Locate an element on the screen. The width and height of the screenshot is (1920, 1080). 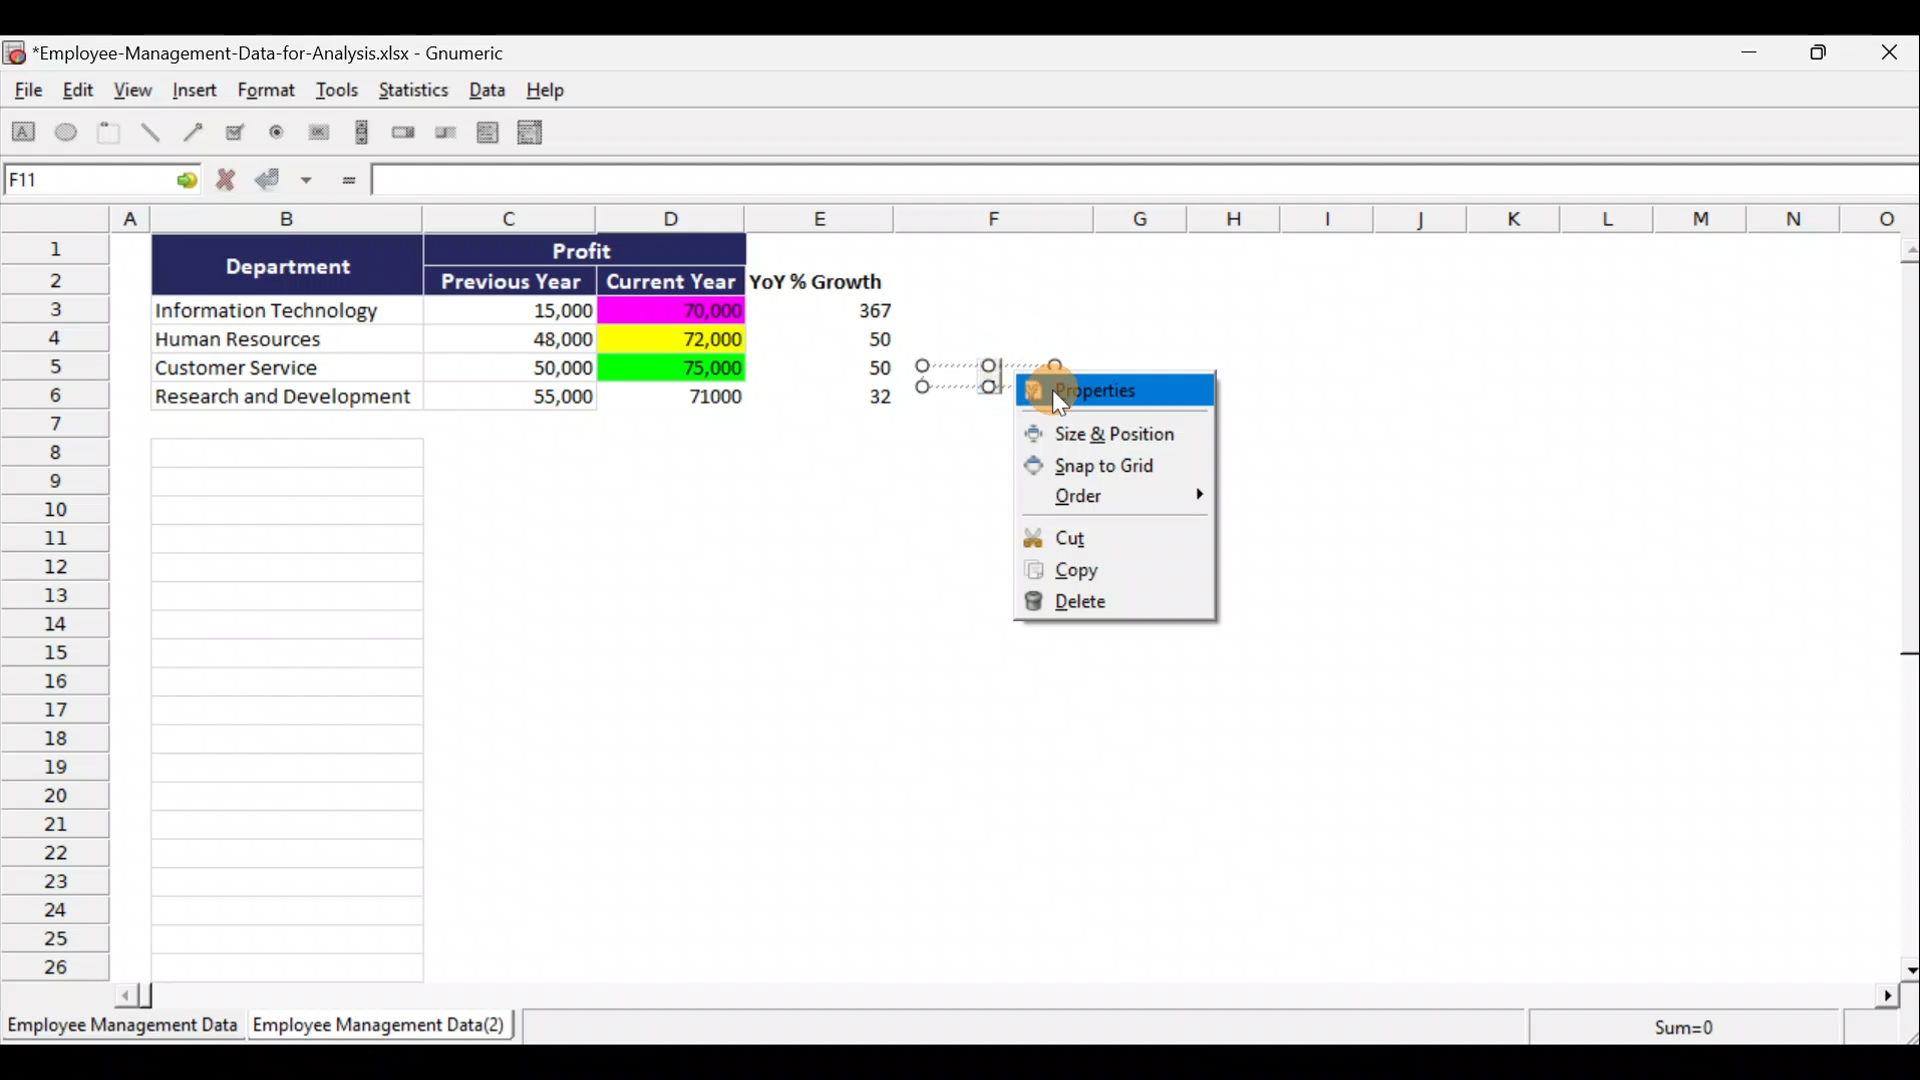
Maximise is located at coordinates (1829, 50).